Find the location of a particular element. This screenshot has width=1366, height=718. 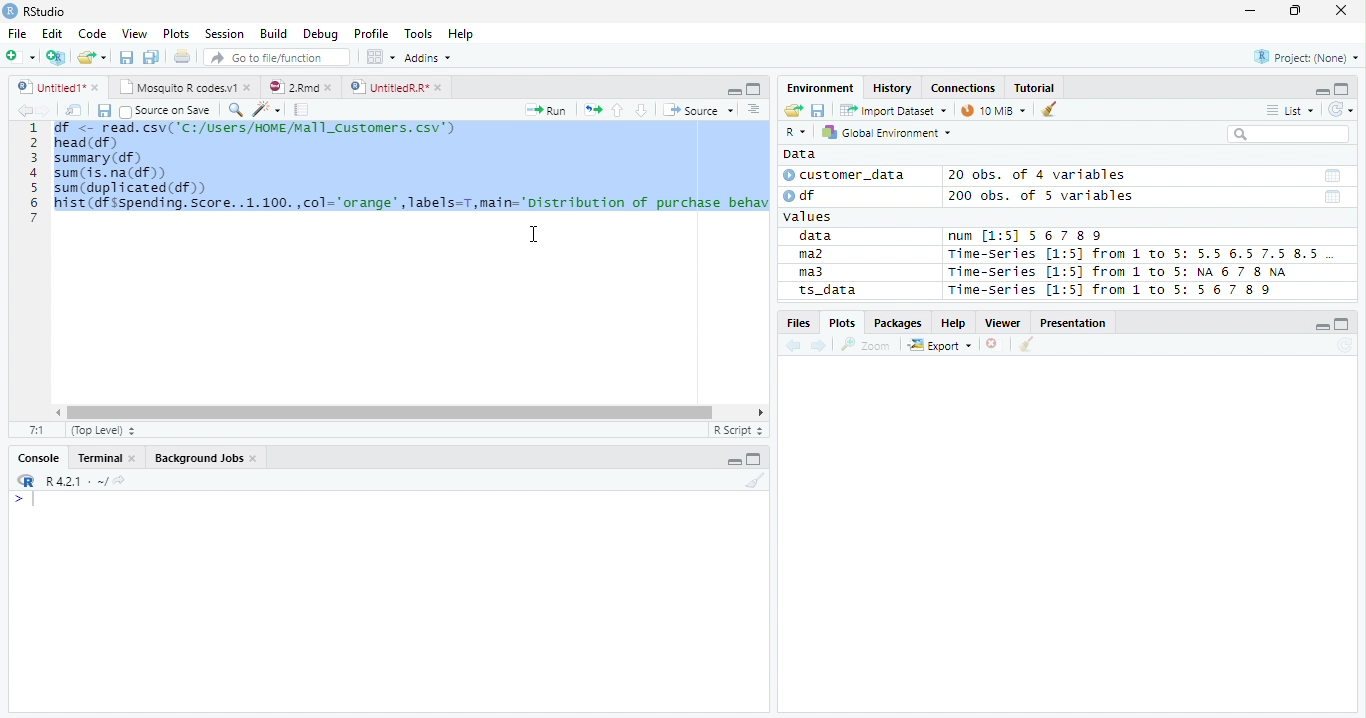

Clean is located at coordinates (1027, 344).